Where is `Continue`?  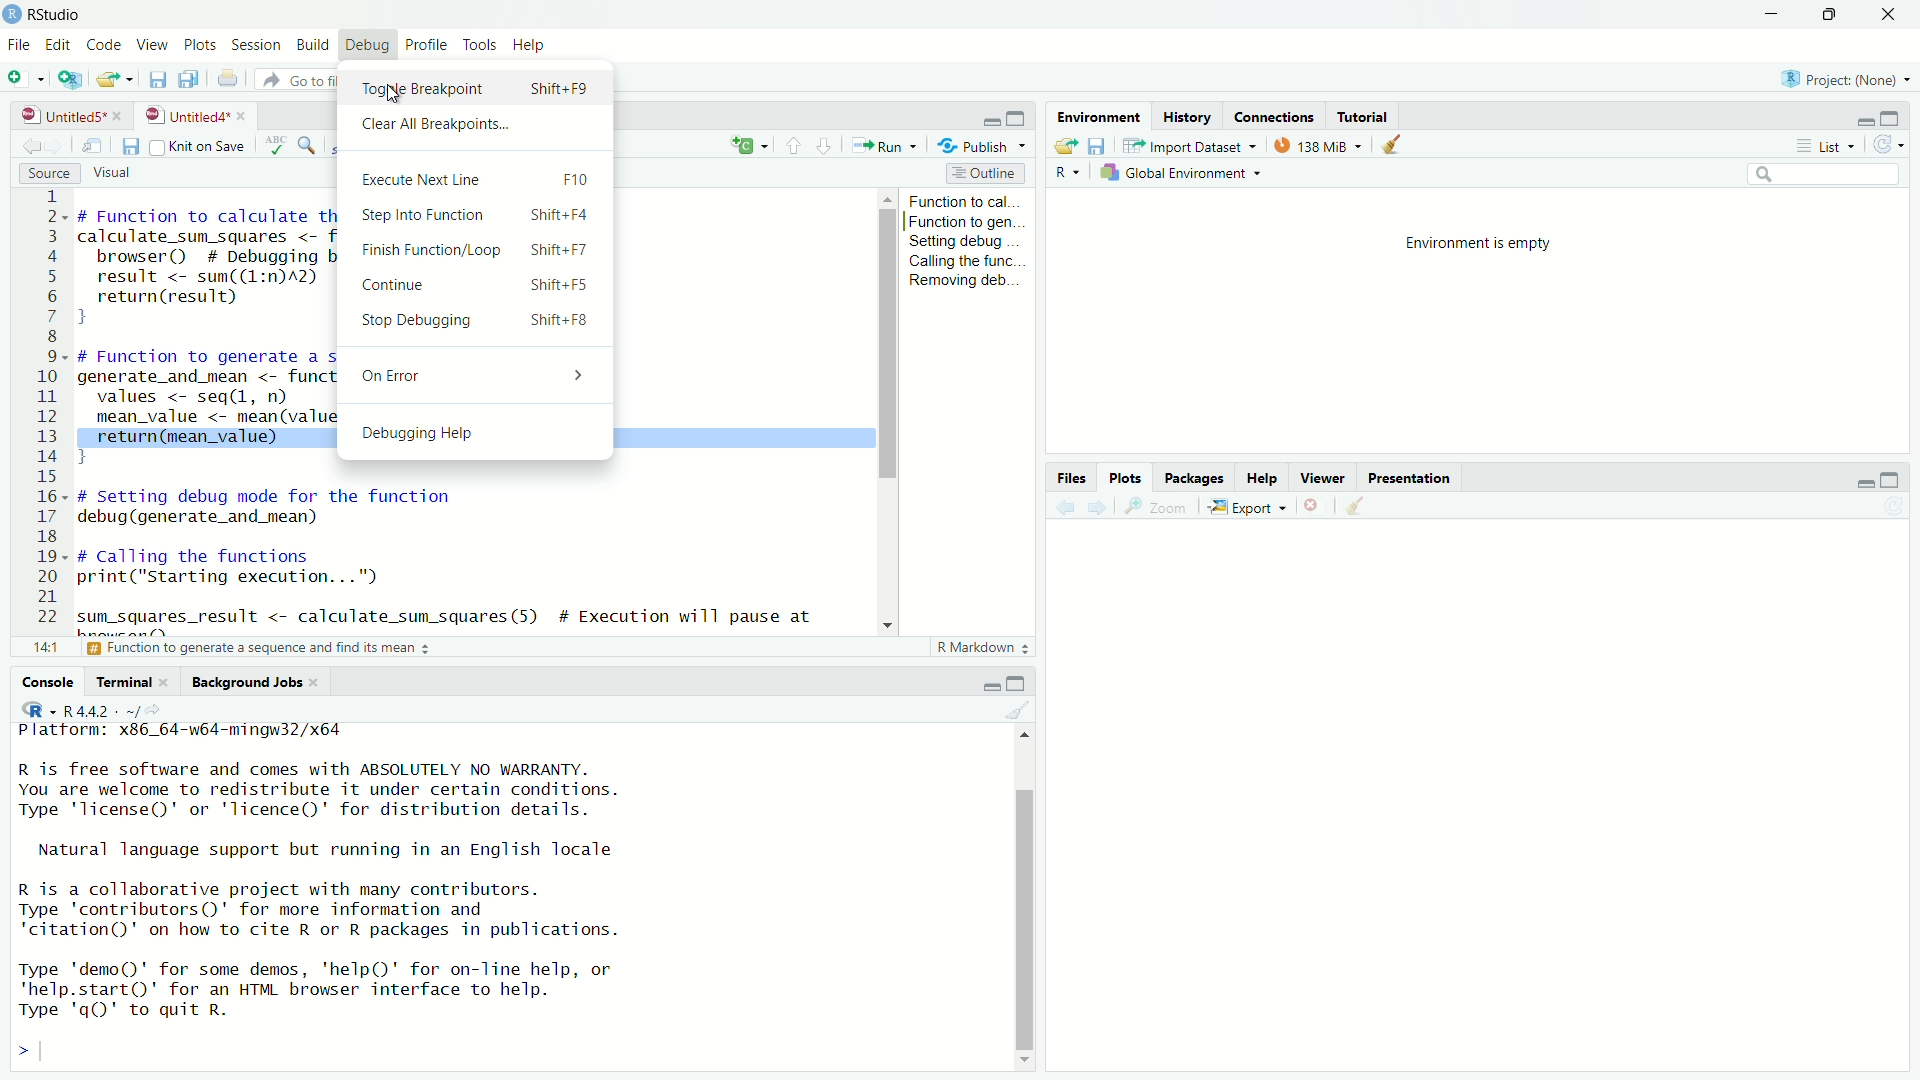 Continue is located at coordinates (477, 285).